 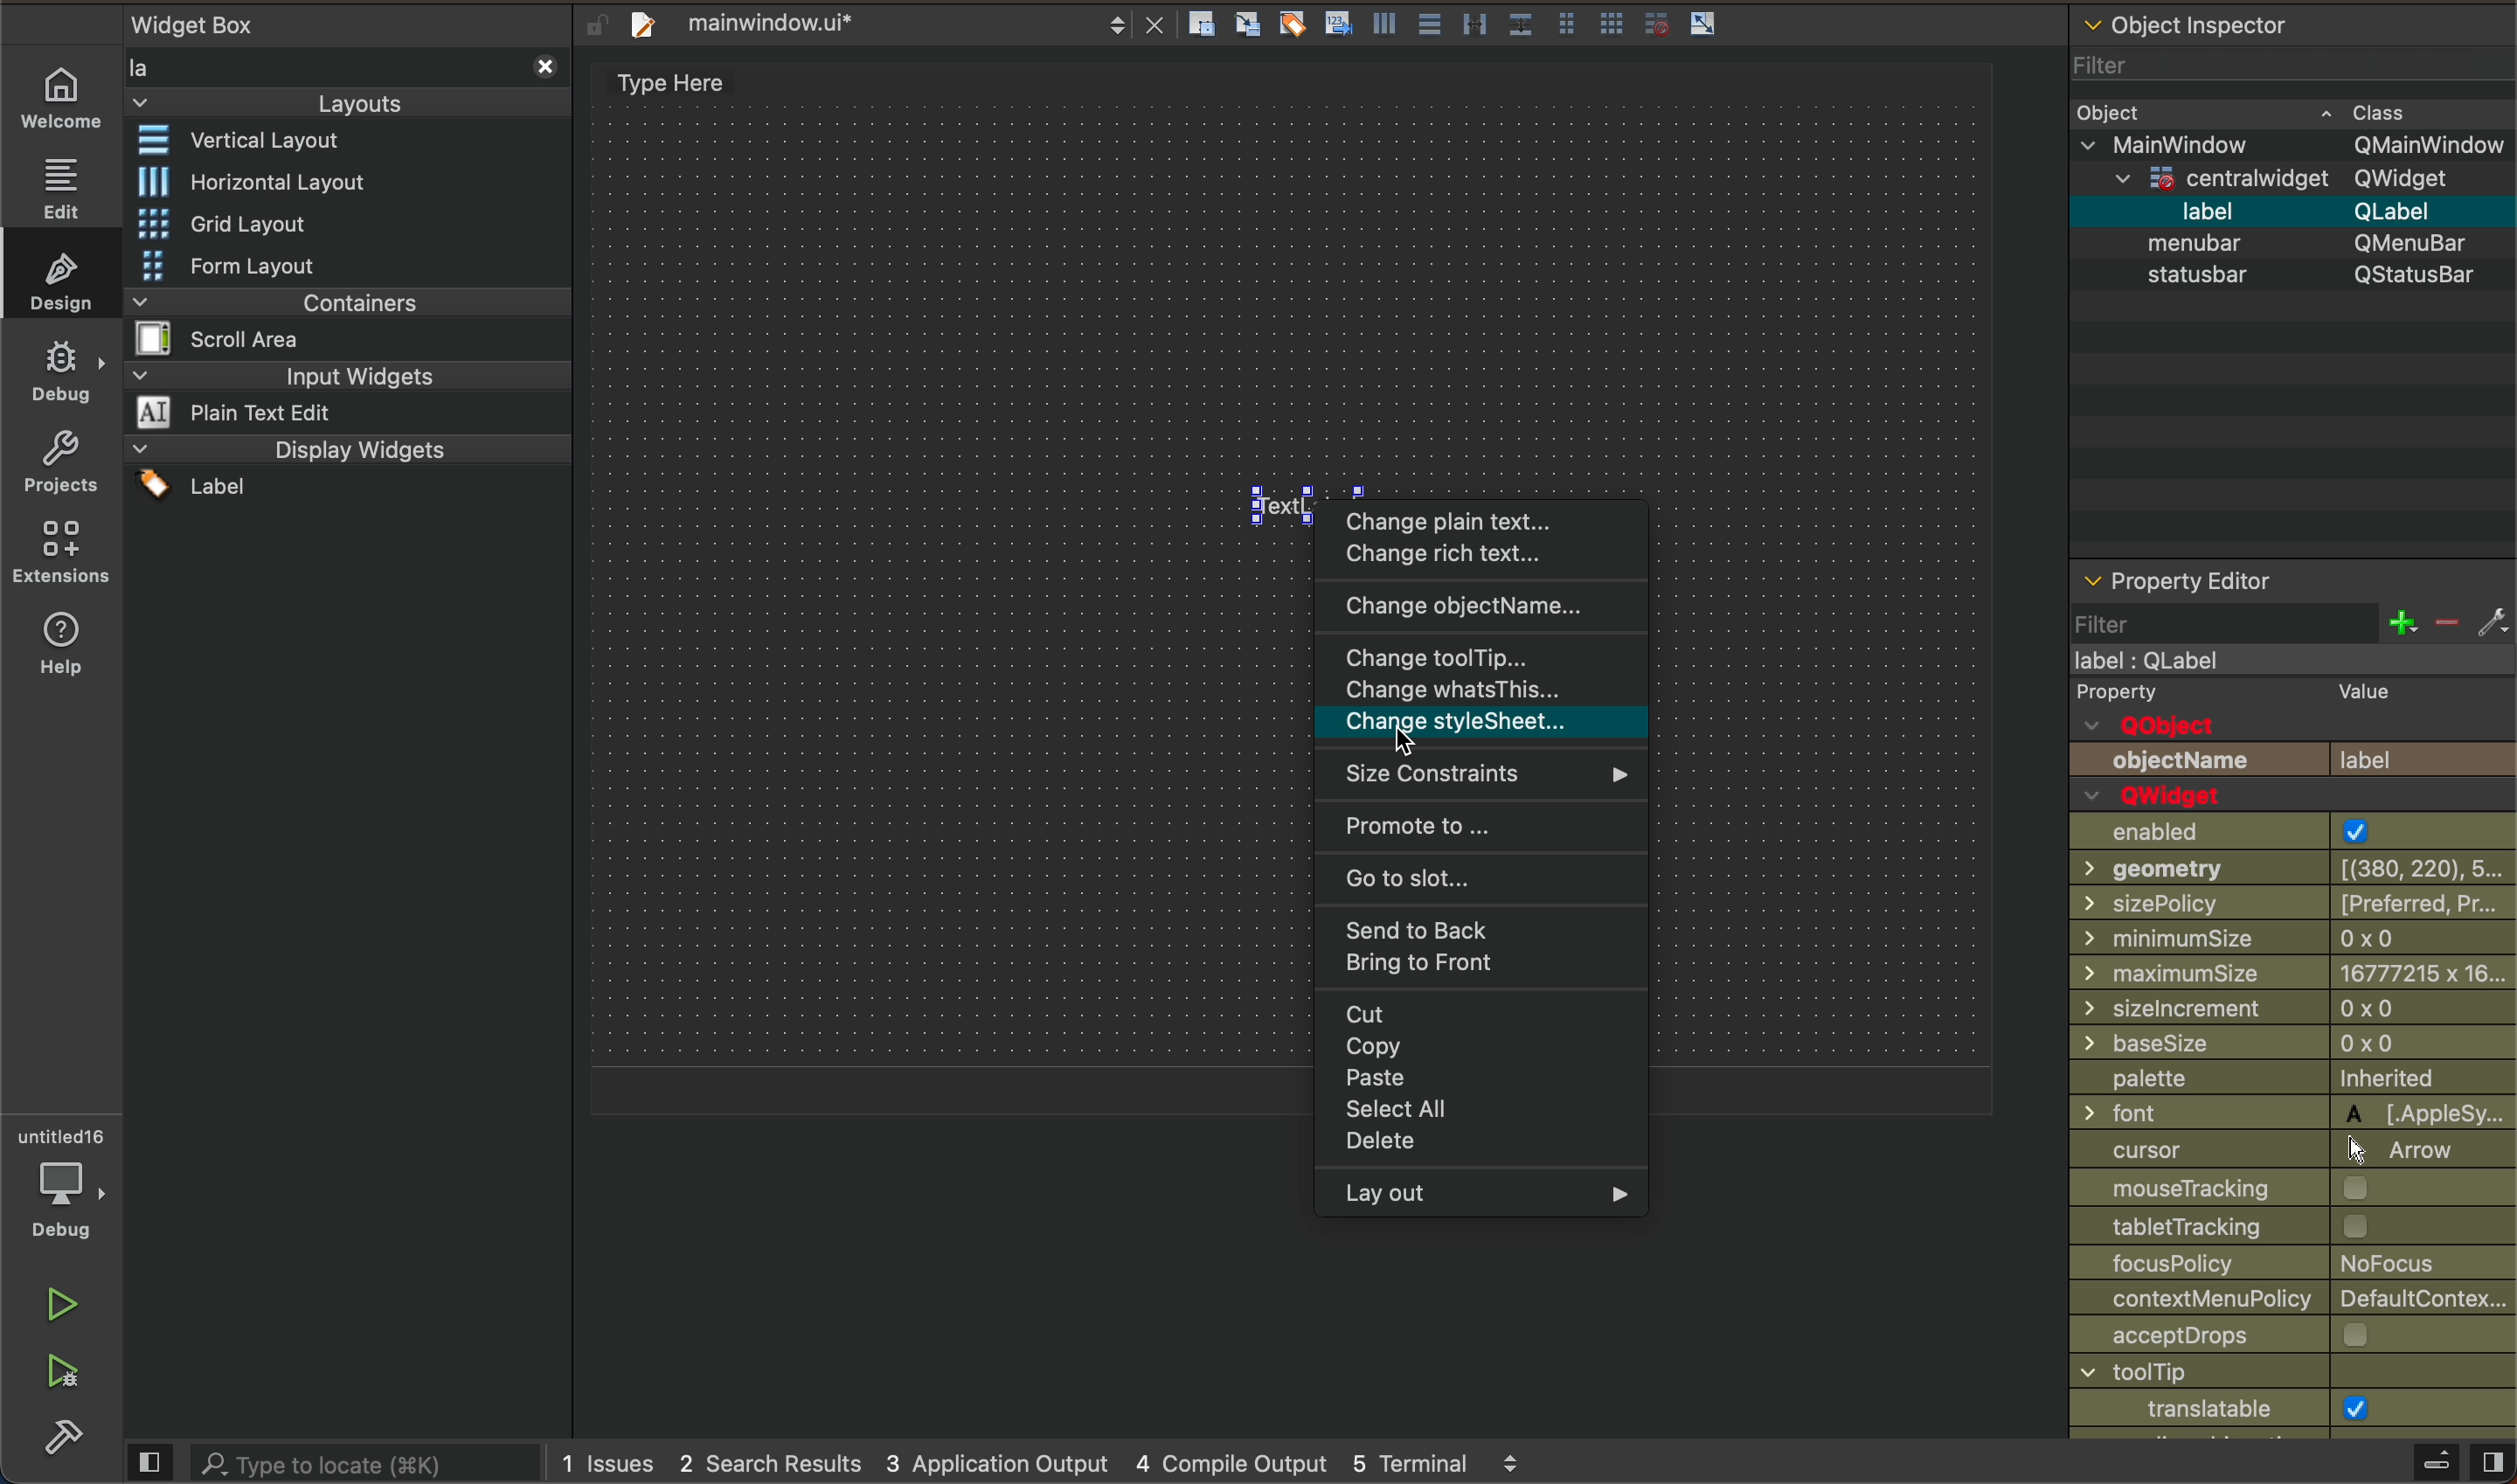 What do you see at coordinates (2219, 69) in the screenshot?
I see `filter` at bounding box center [2219, 69].